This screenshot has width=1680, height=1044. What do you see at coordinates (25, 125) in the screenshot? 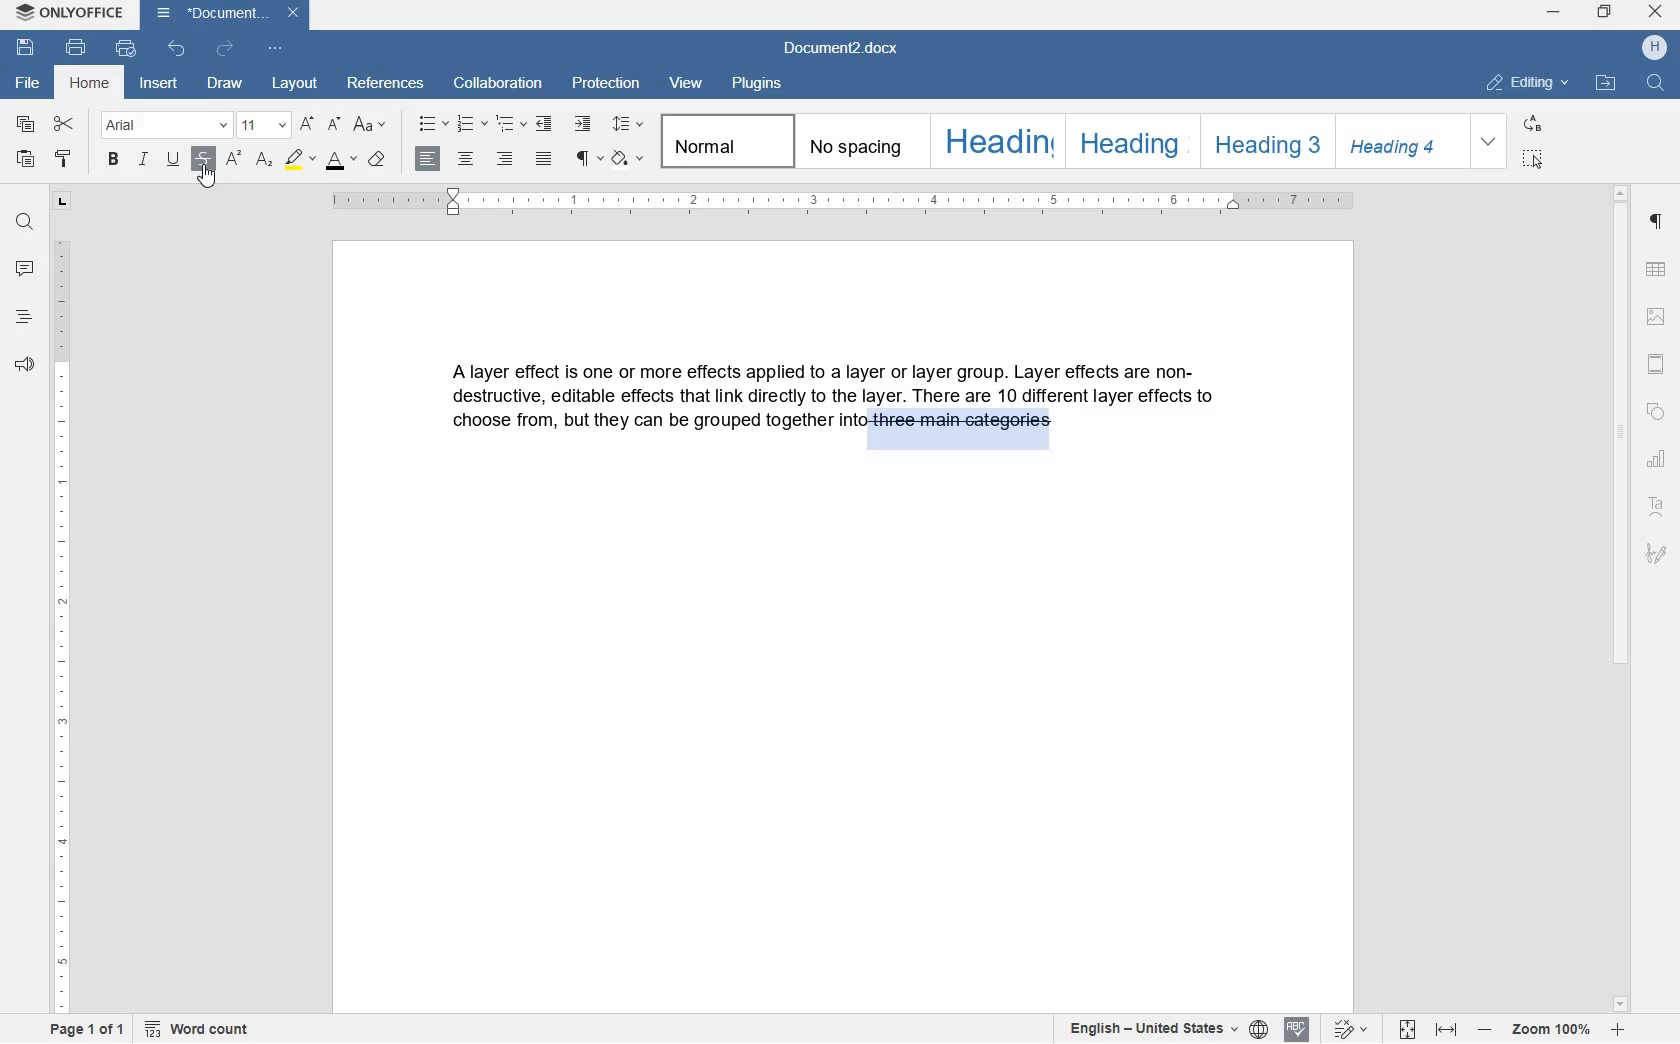
I see `copy` at bounding box center [25, 125].